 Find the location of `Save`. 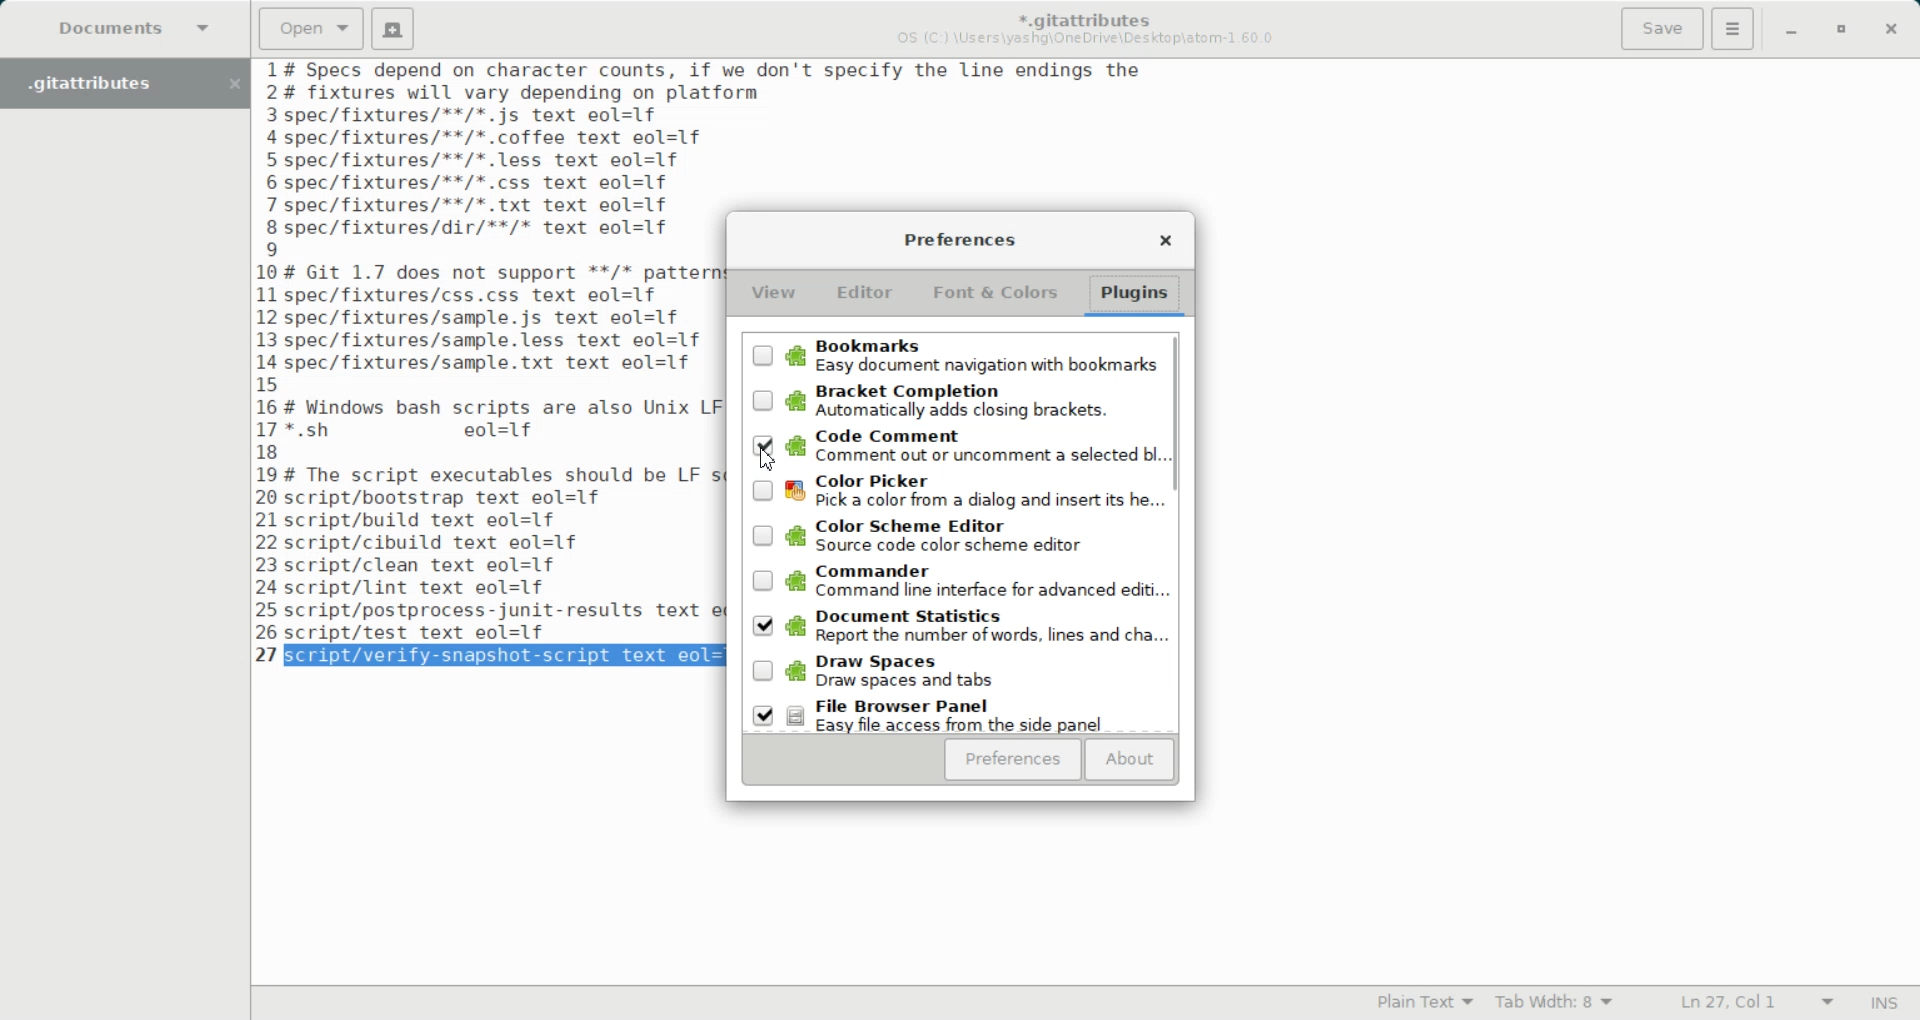

Save is located at coordinates (1661, 29).